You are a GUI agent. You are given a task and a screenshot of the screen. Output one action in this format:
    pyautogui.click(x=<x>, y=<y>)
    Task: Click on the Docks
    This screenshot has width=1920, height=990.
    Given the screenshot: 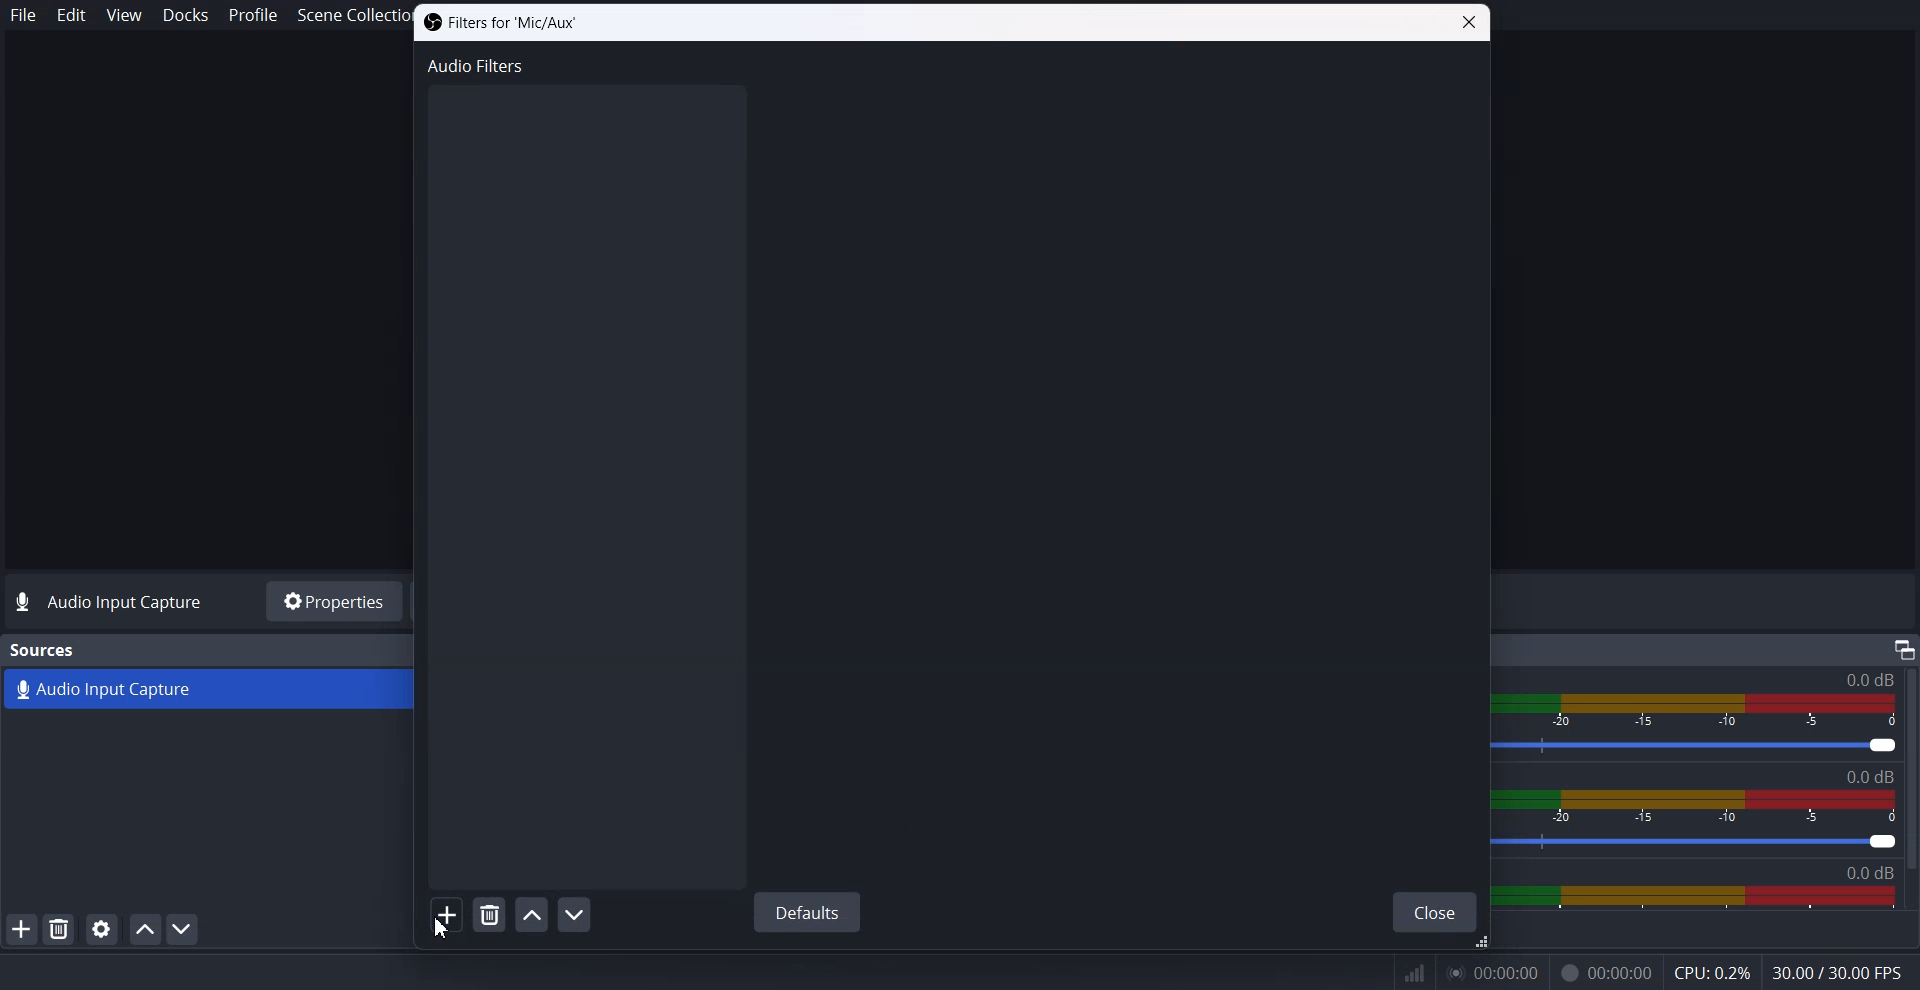 What is the action you would take?
    pyautogui.click(x=186, y=16)
    